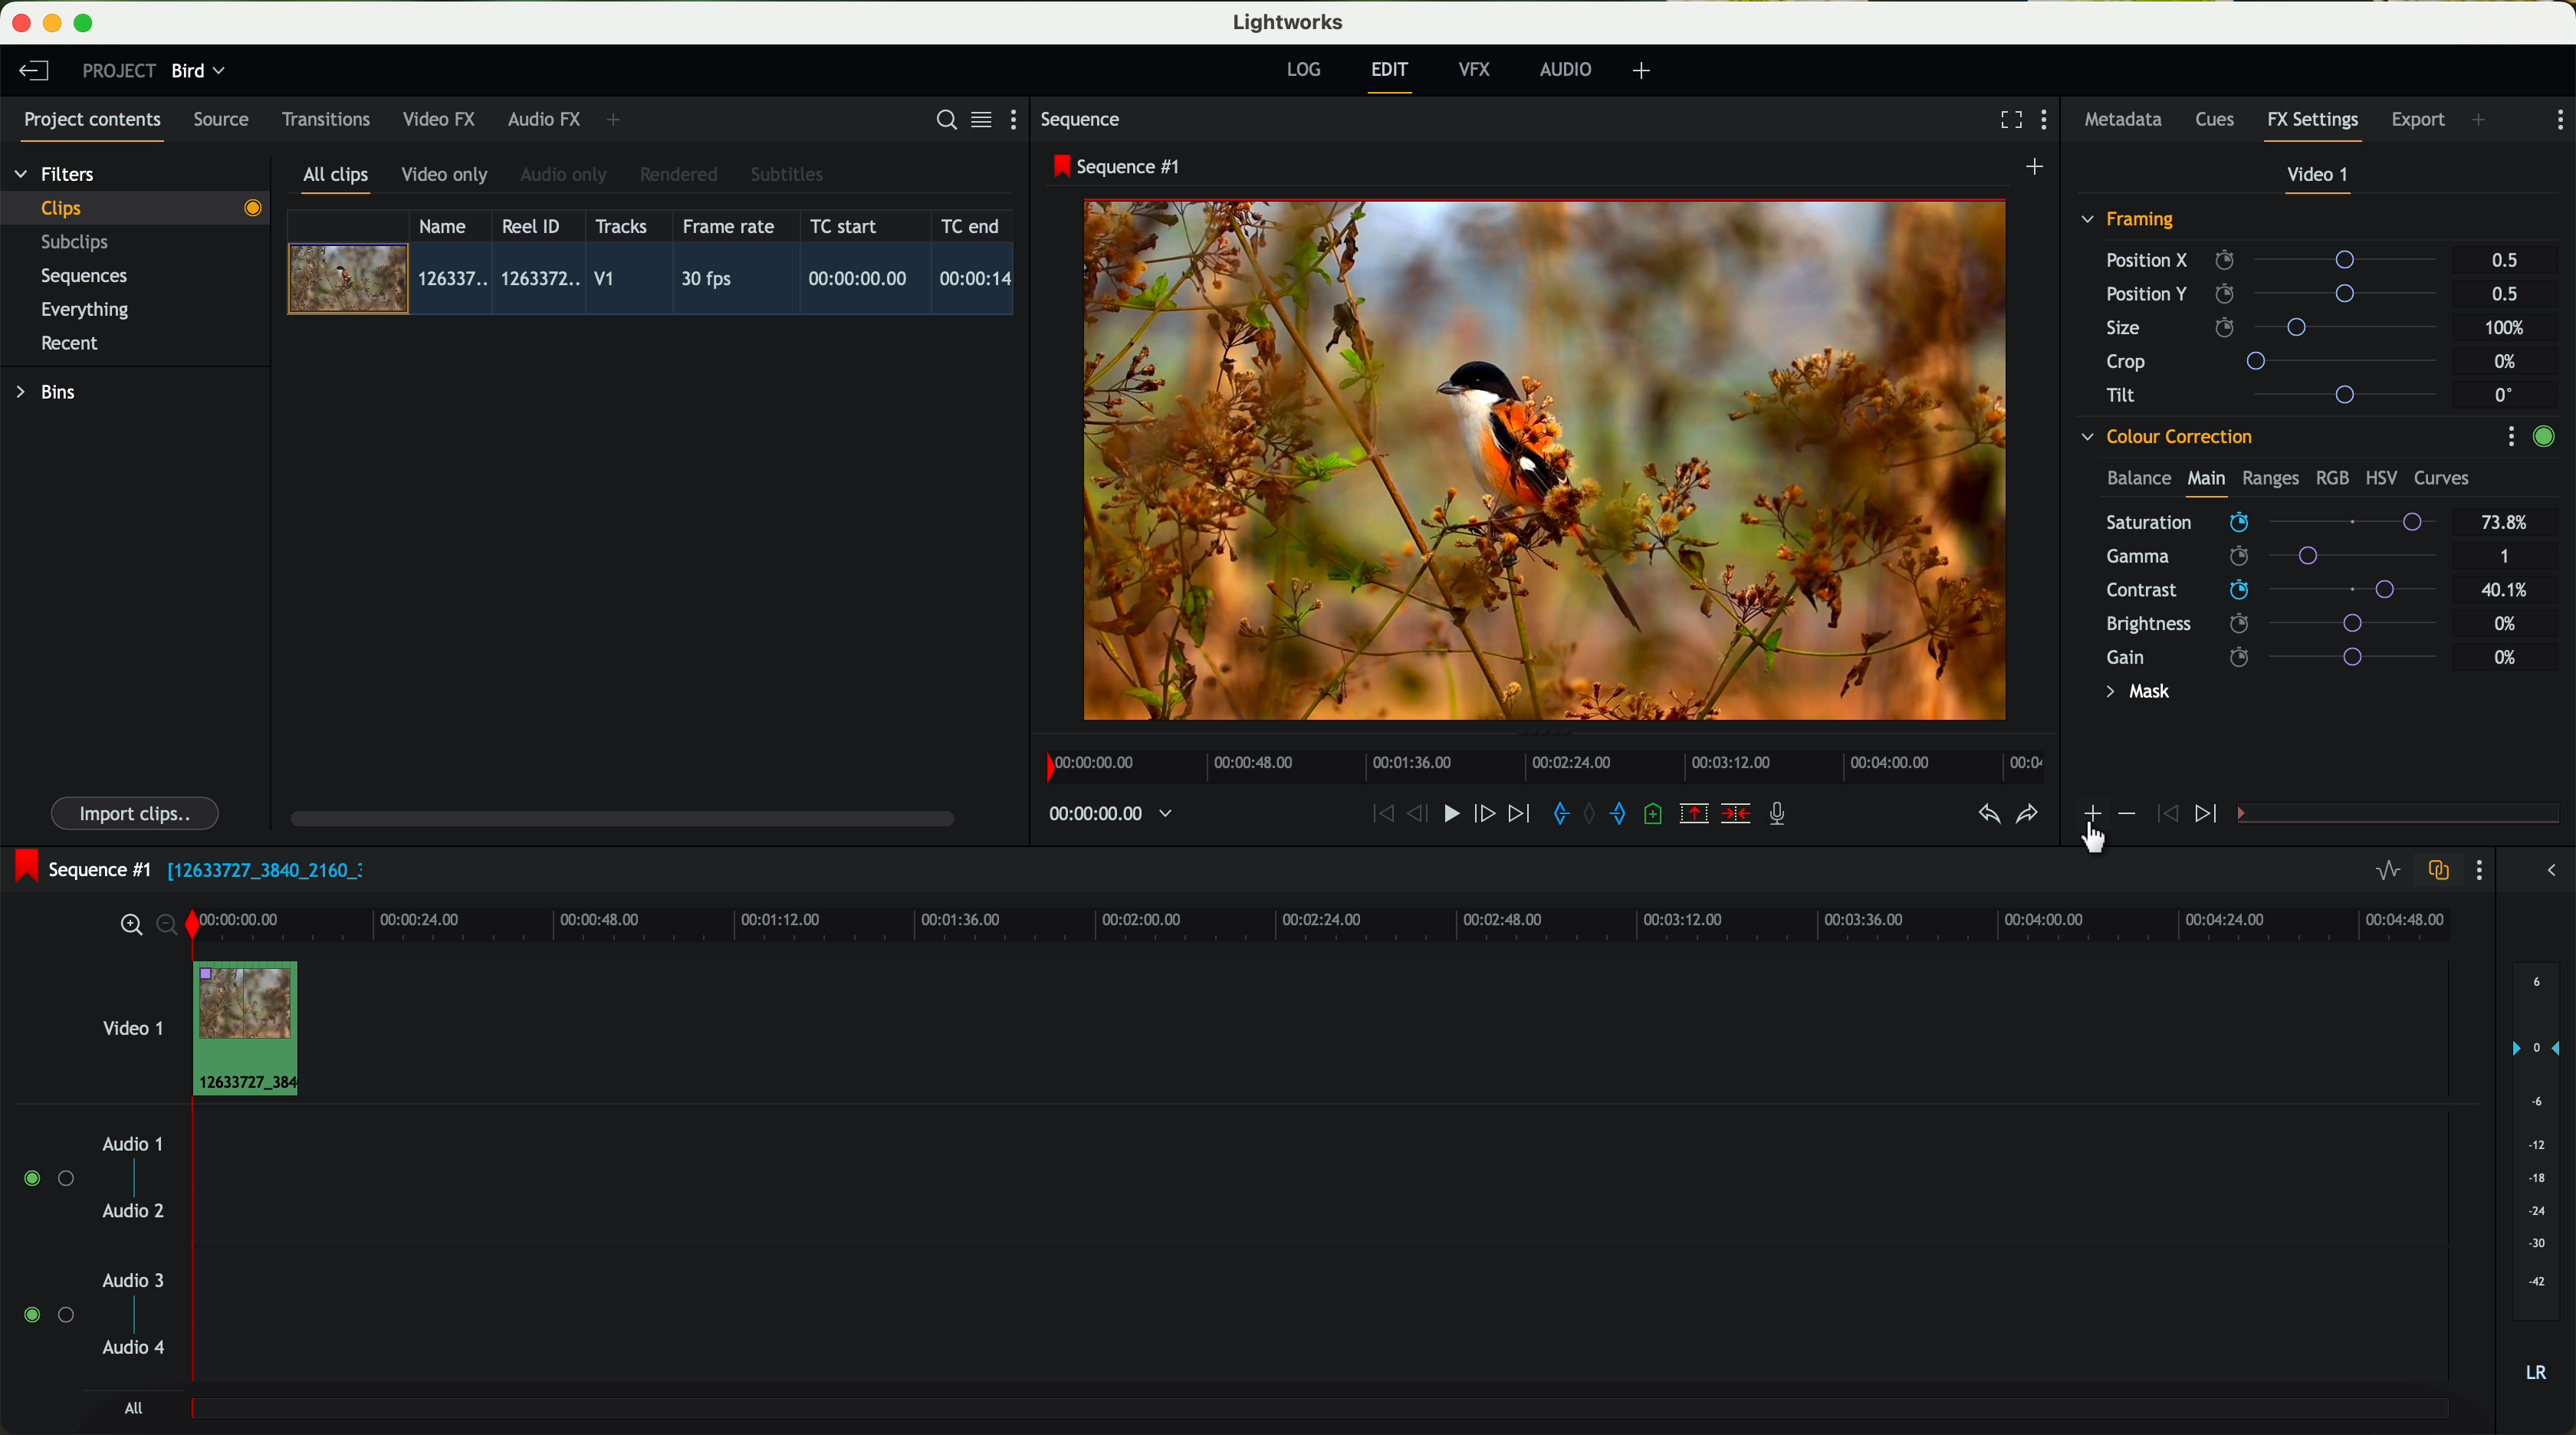 The image size is (2576, 1435). Describe the element at coordinates (2091, 816) in the screenshot. I see `icon` at that location.